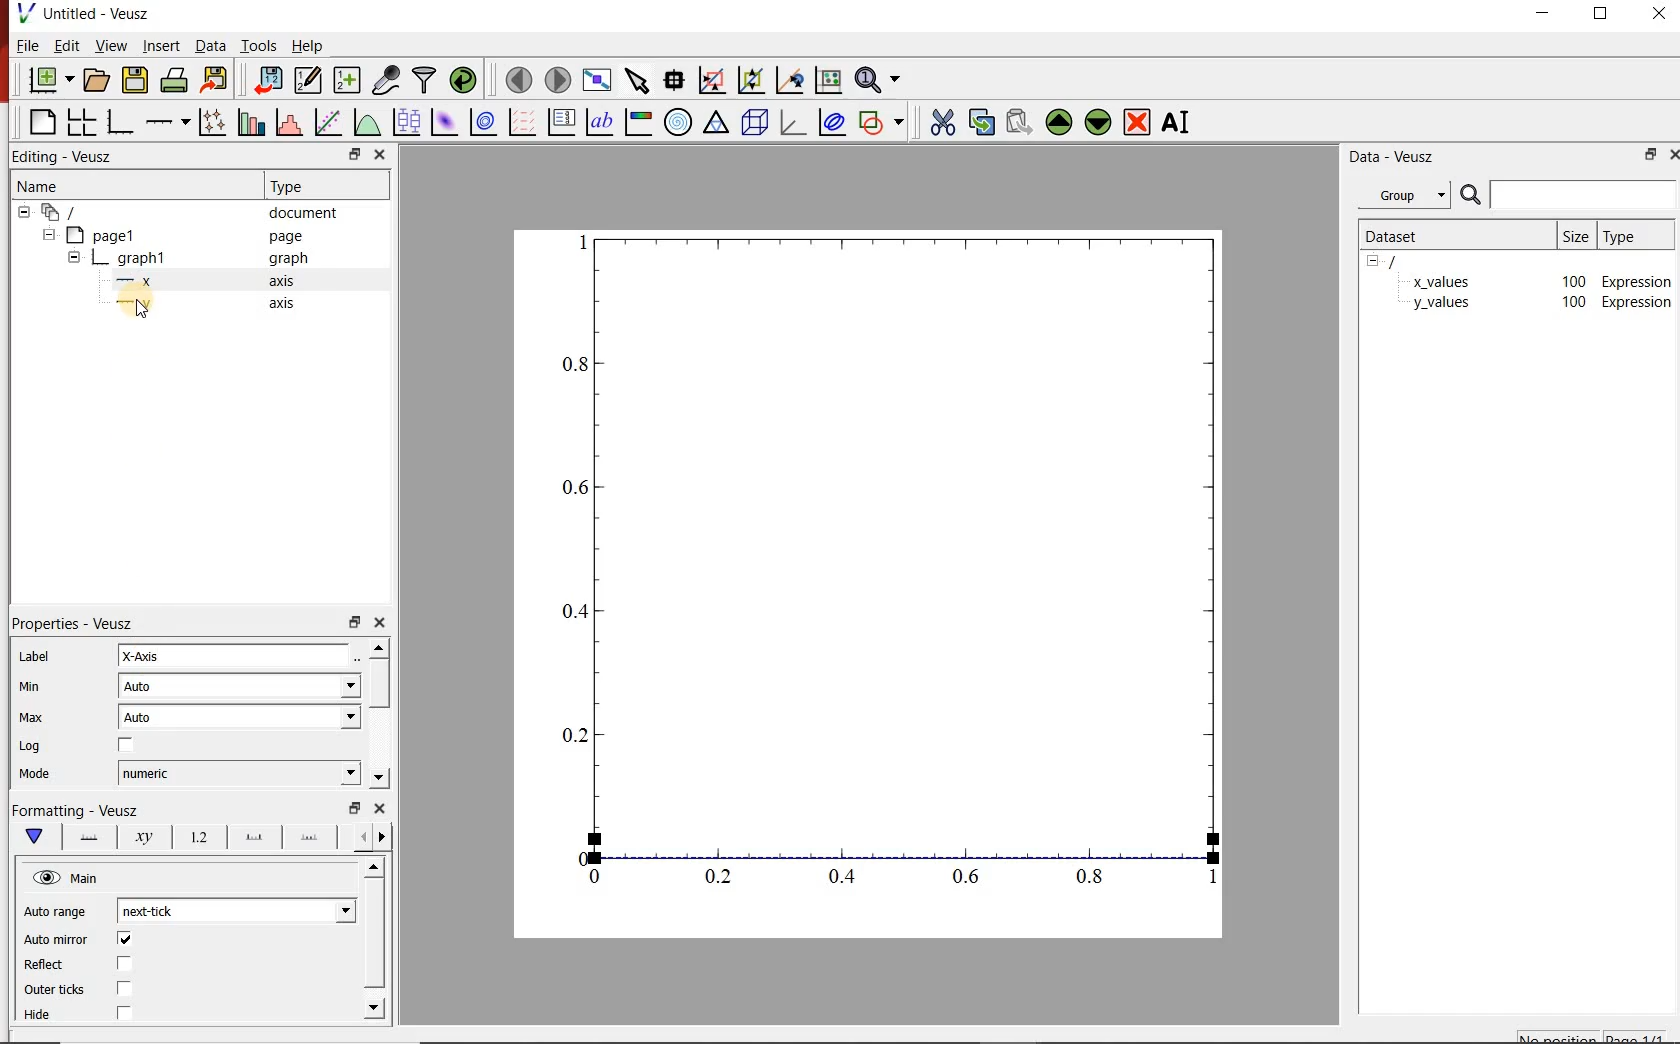  I want to click on Label, so click(35, 657).